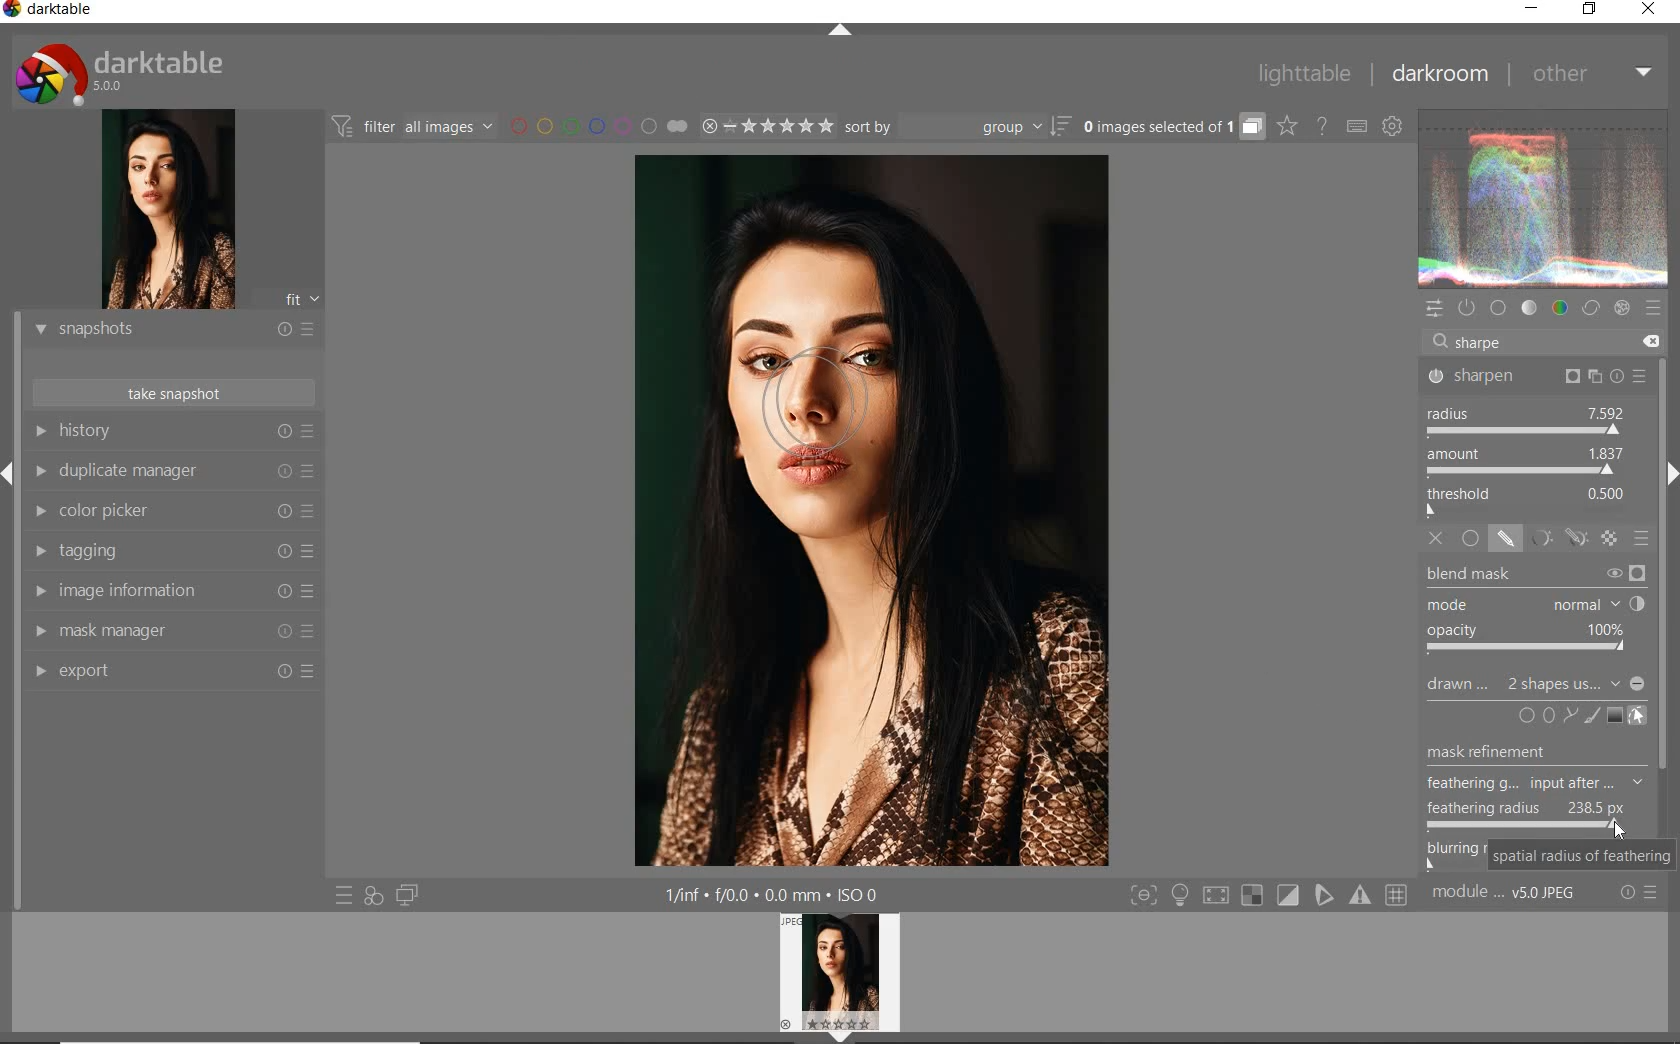 The width and height of the screenshot is (1680, 1044). I want to click on AMOUNT, so click(1526, 461).